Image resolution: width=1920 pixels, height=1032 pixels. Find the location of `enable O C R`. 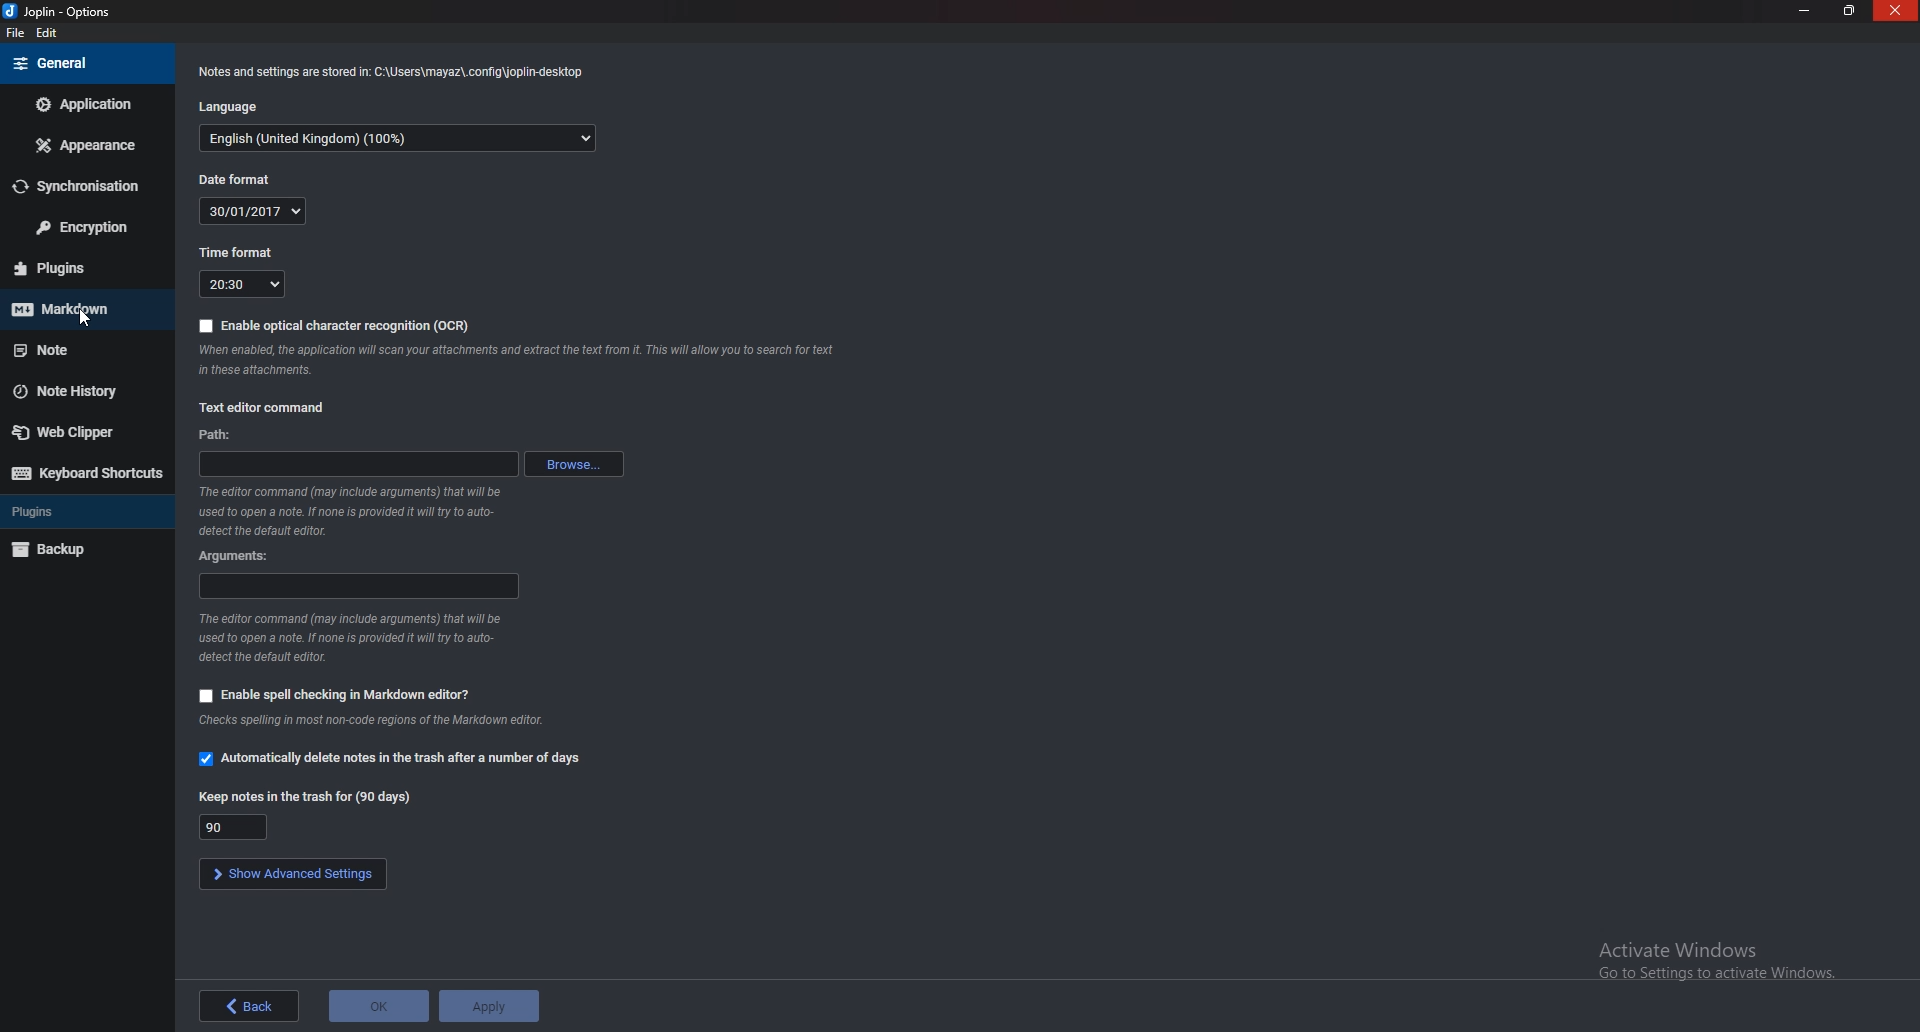

enable O C R is located at coordinates (341, 326).